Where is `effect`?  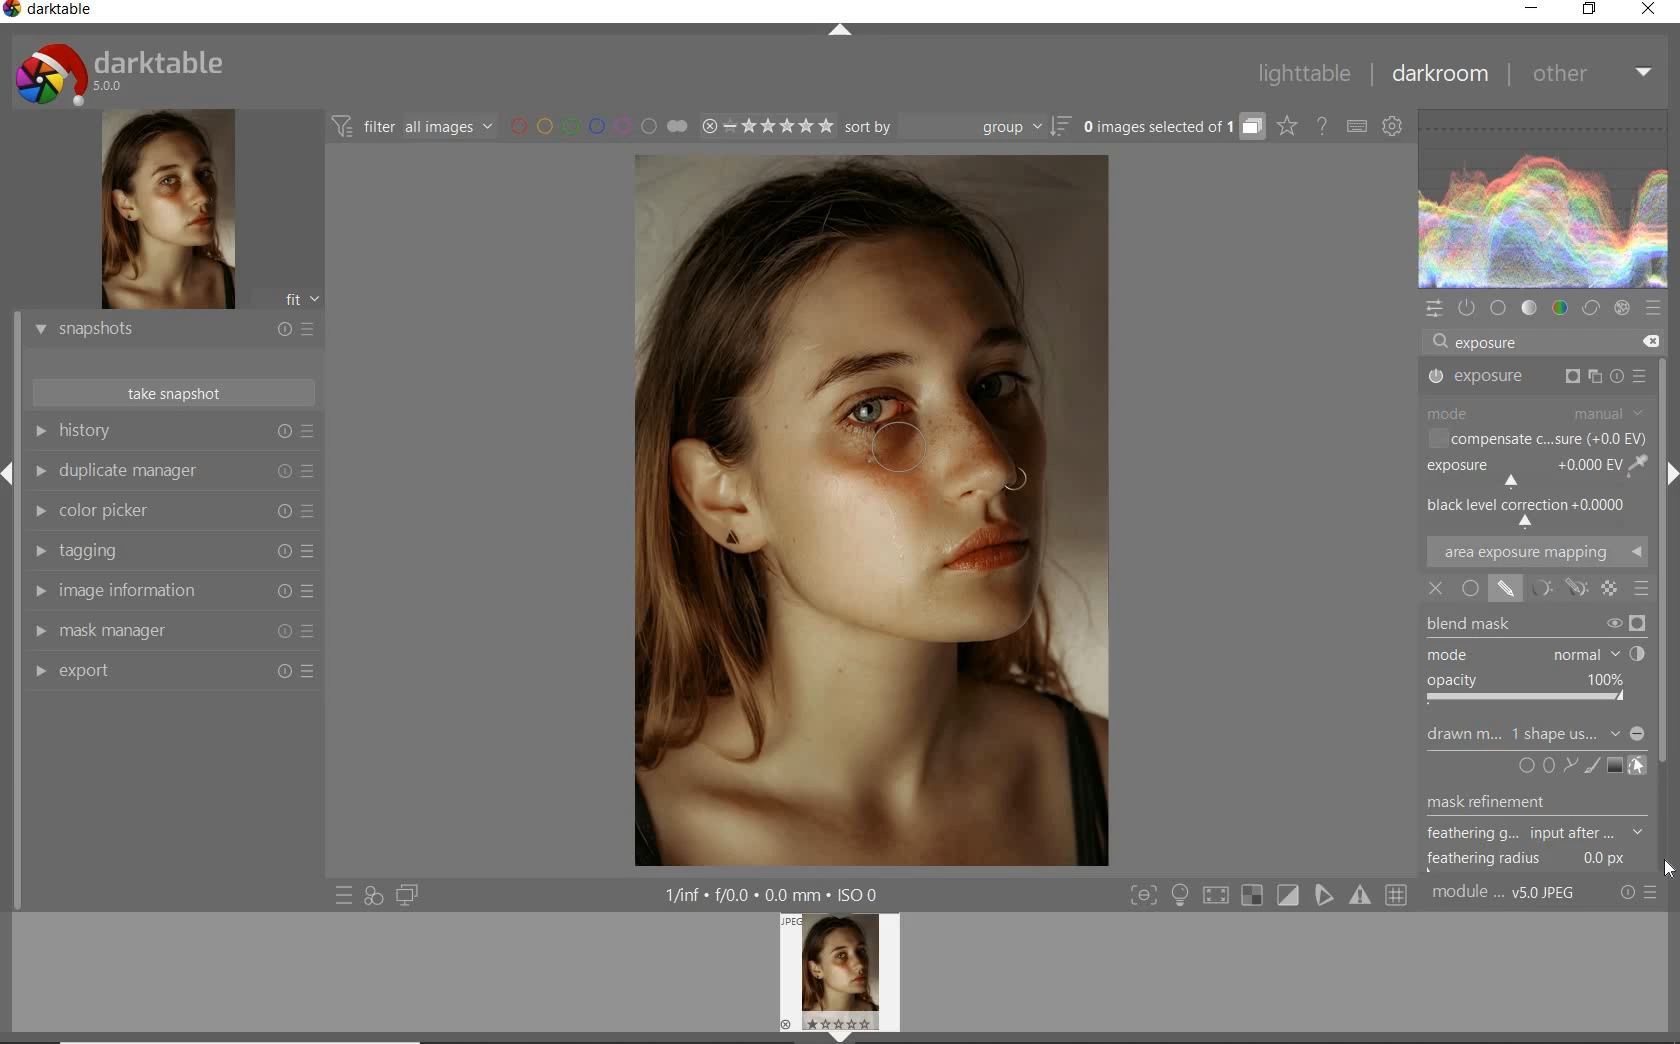
effect is located at coordinates (1621, 308).